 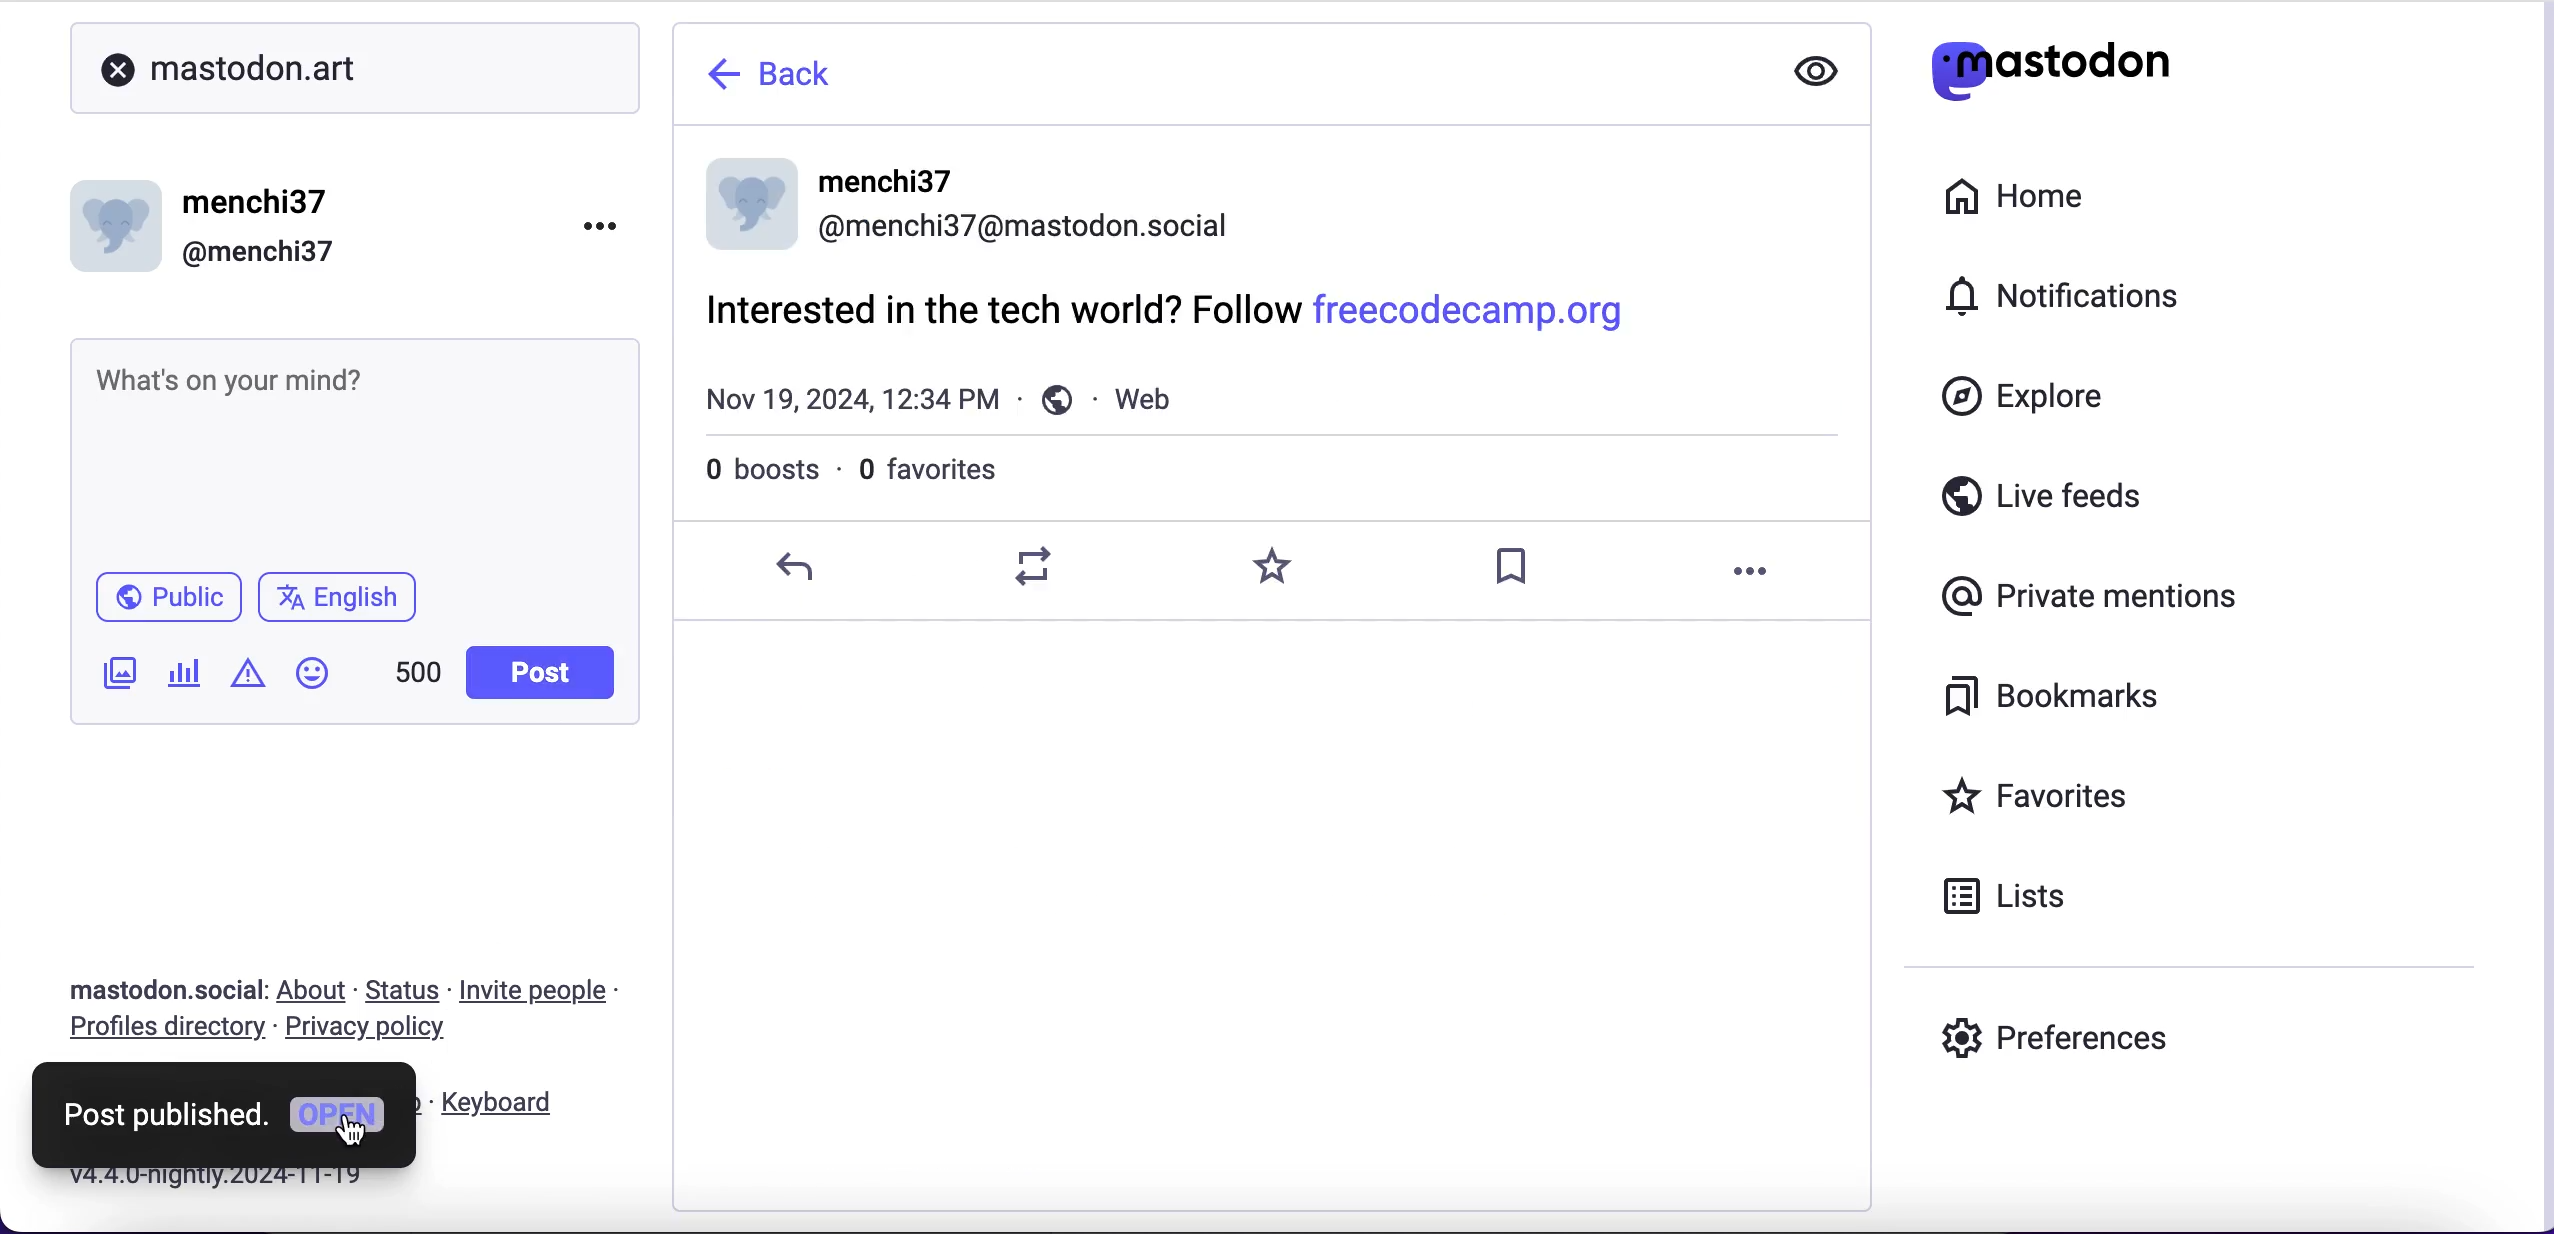 What do you see at coordinates (2043, 504) in the screenshot?
I see `live feeds` at bounding box center [2043, 504].